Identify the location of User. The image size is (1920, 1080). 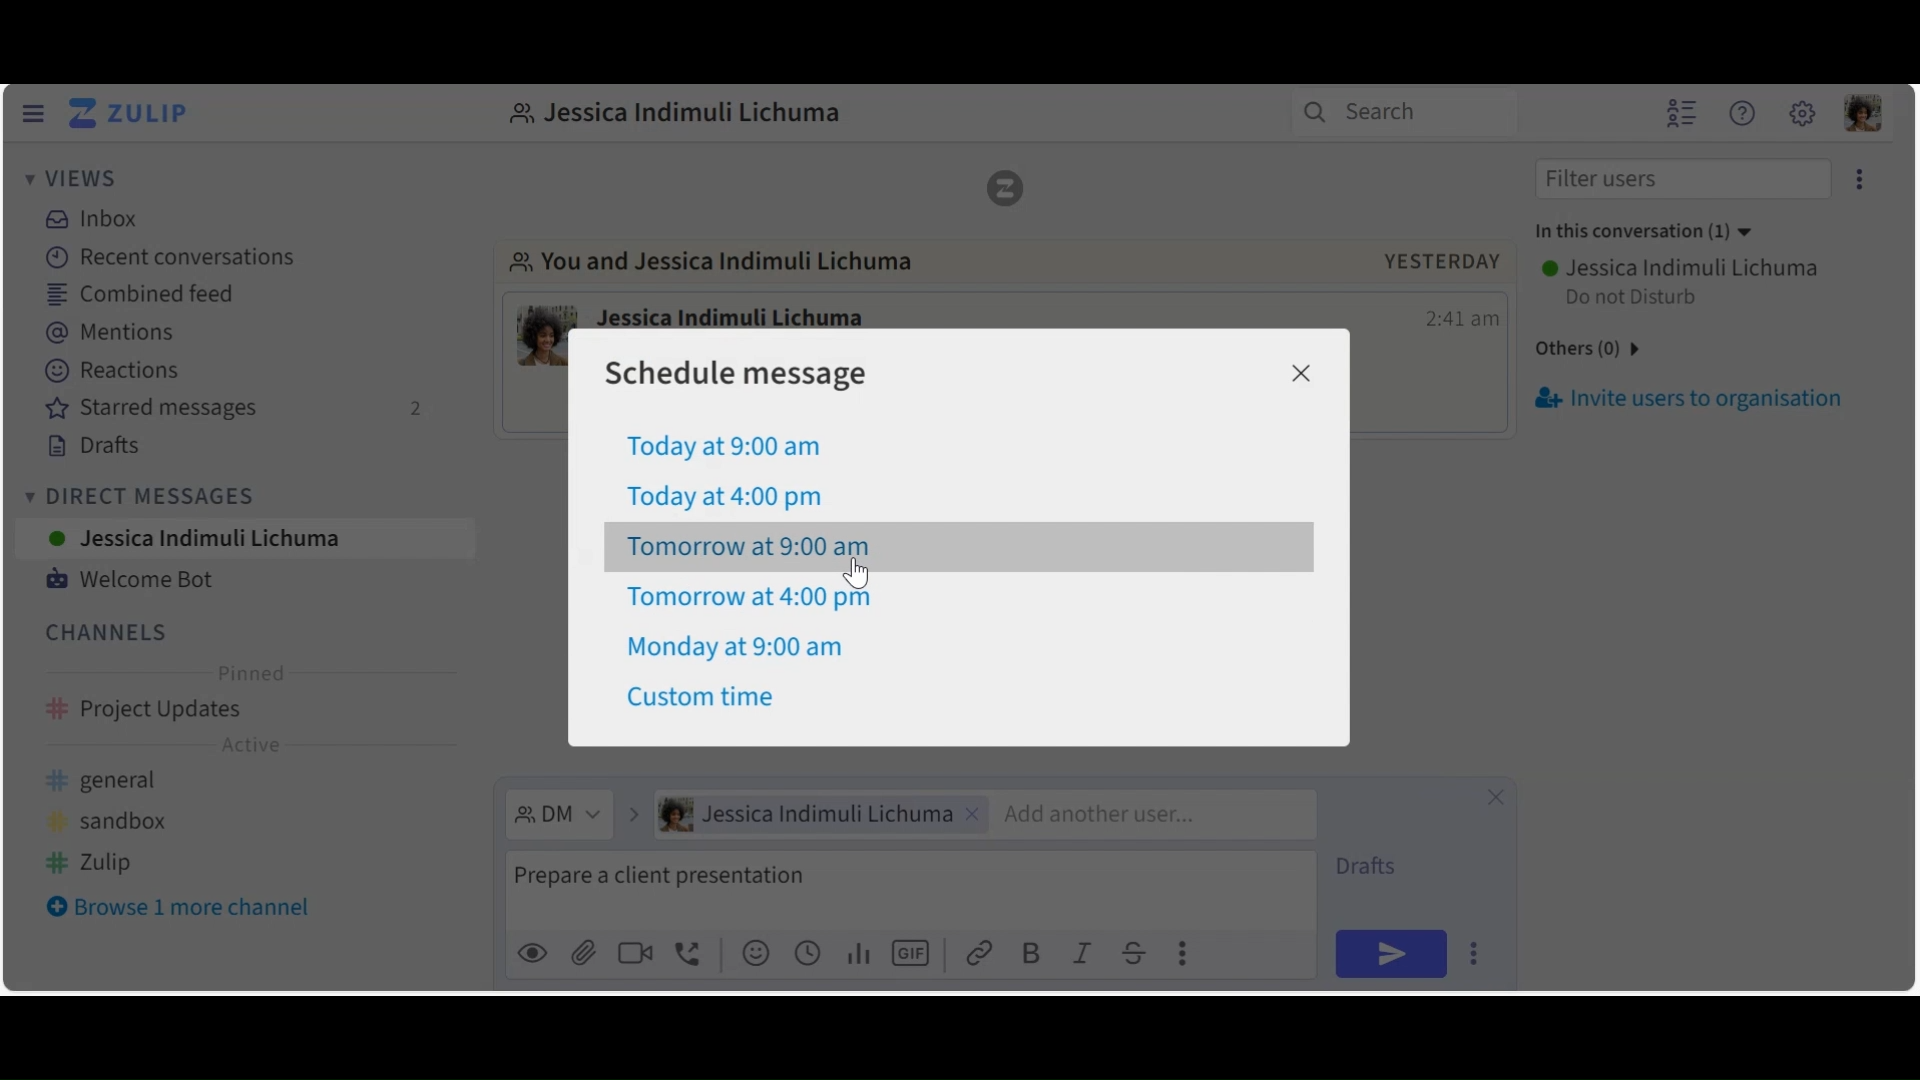
(244, 538).